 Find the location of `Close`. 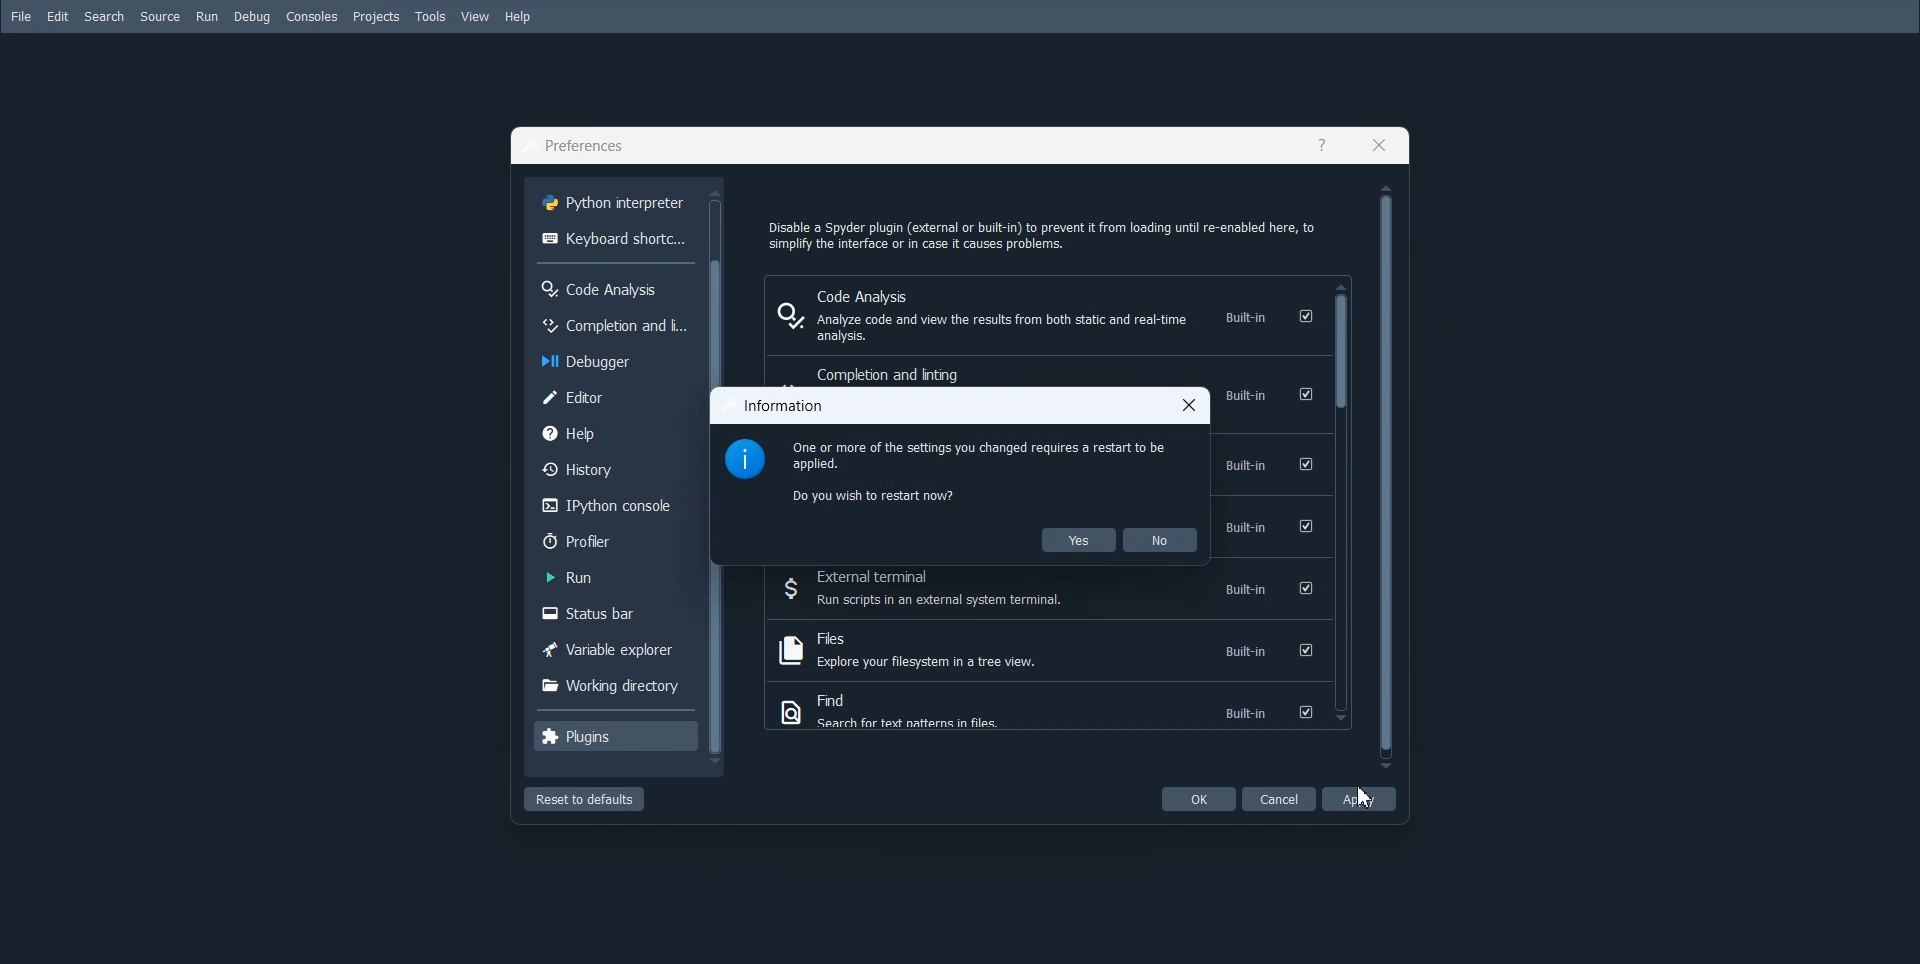

Close is located at coordinates (1188, 404).